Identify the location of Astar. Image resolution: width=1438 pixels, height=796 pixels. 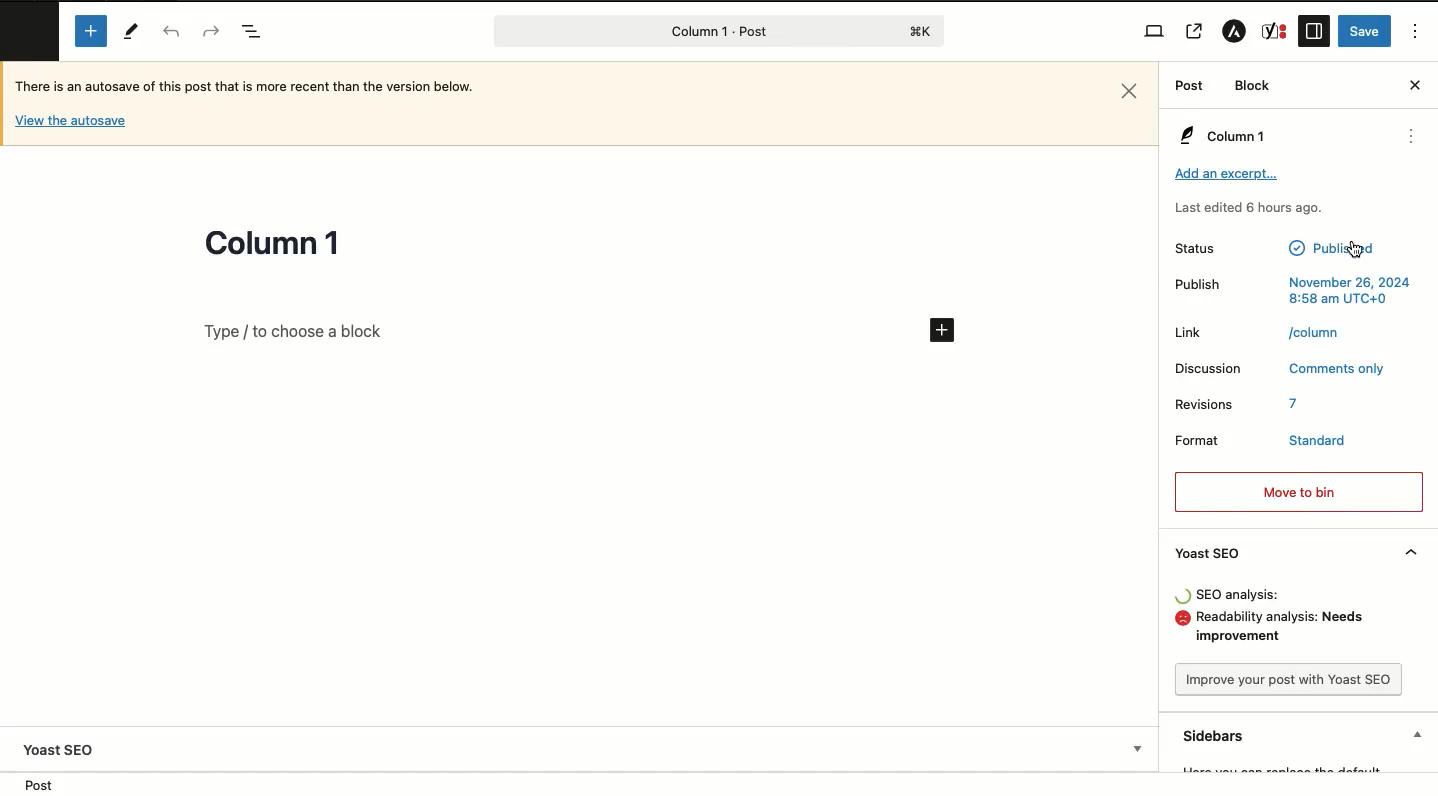
(1234, 34).